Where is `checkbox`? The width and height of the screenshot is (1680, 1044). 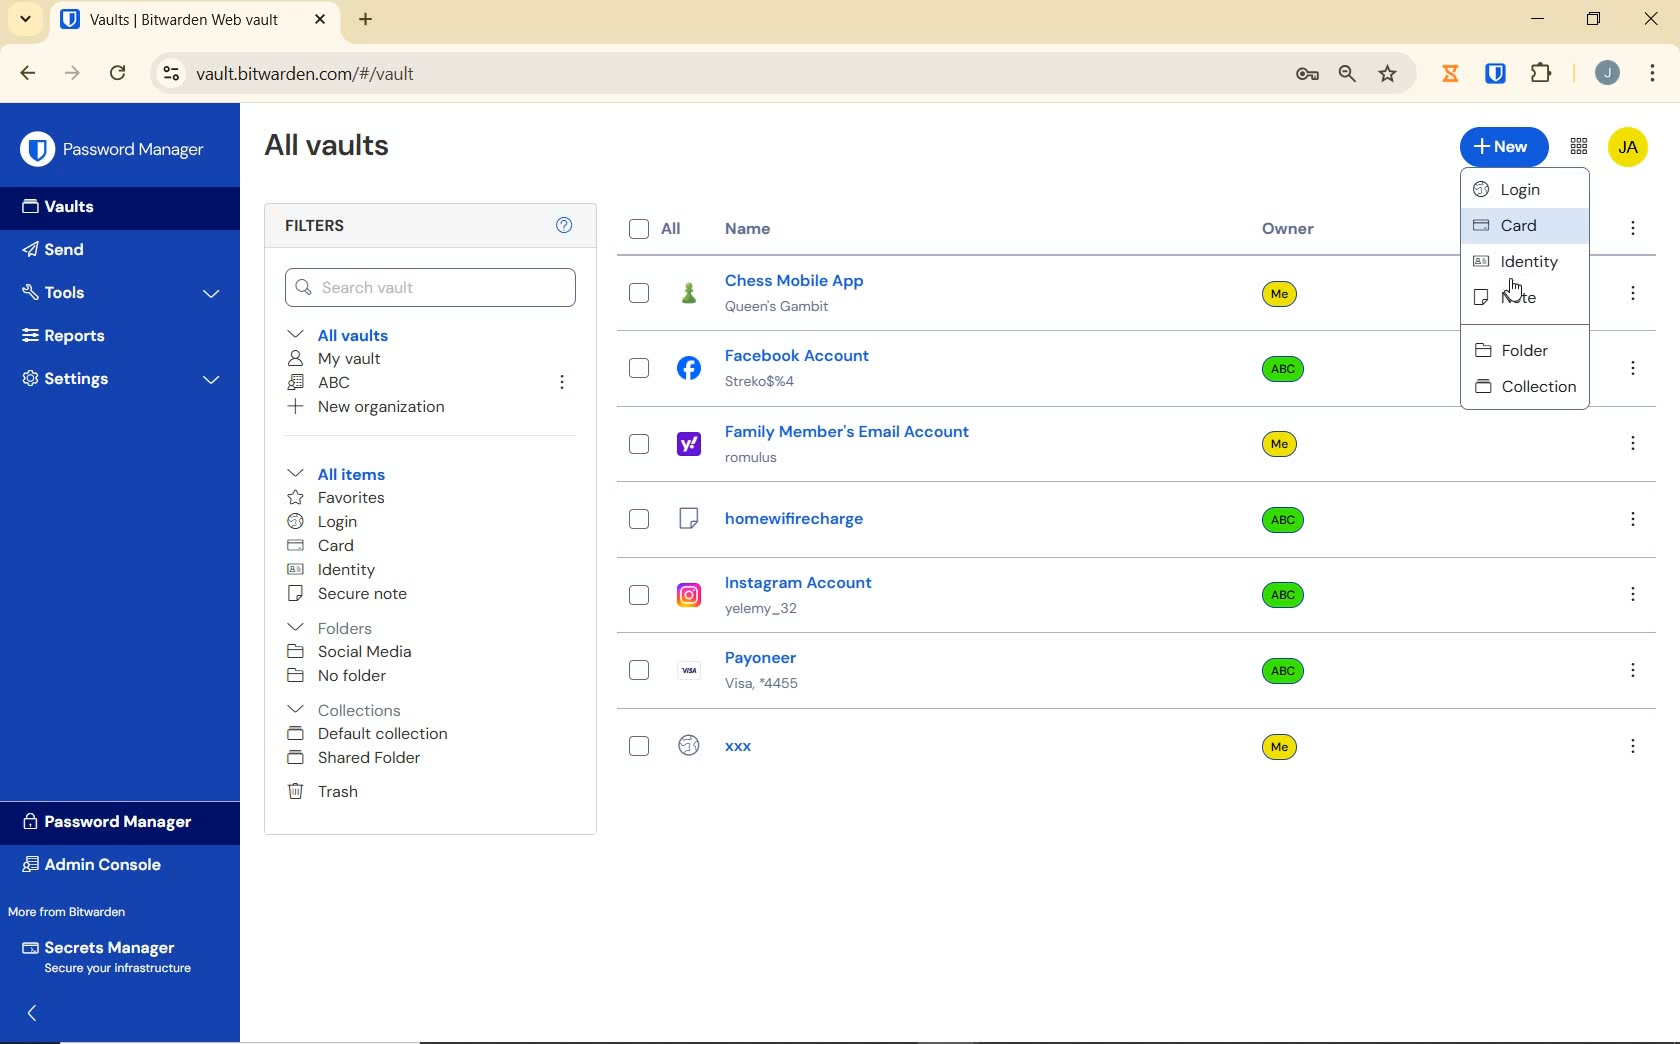 checkbox is located at coordinates (640, 520).